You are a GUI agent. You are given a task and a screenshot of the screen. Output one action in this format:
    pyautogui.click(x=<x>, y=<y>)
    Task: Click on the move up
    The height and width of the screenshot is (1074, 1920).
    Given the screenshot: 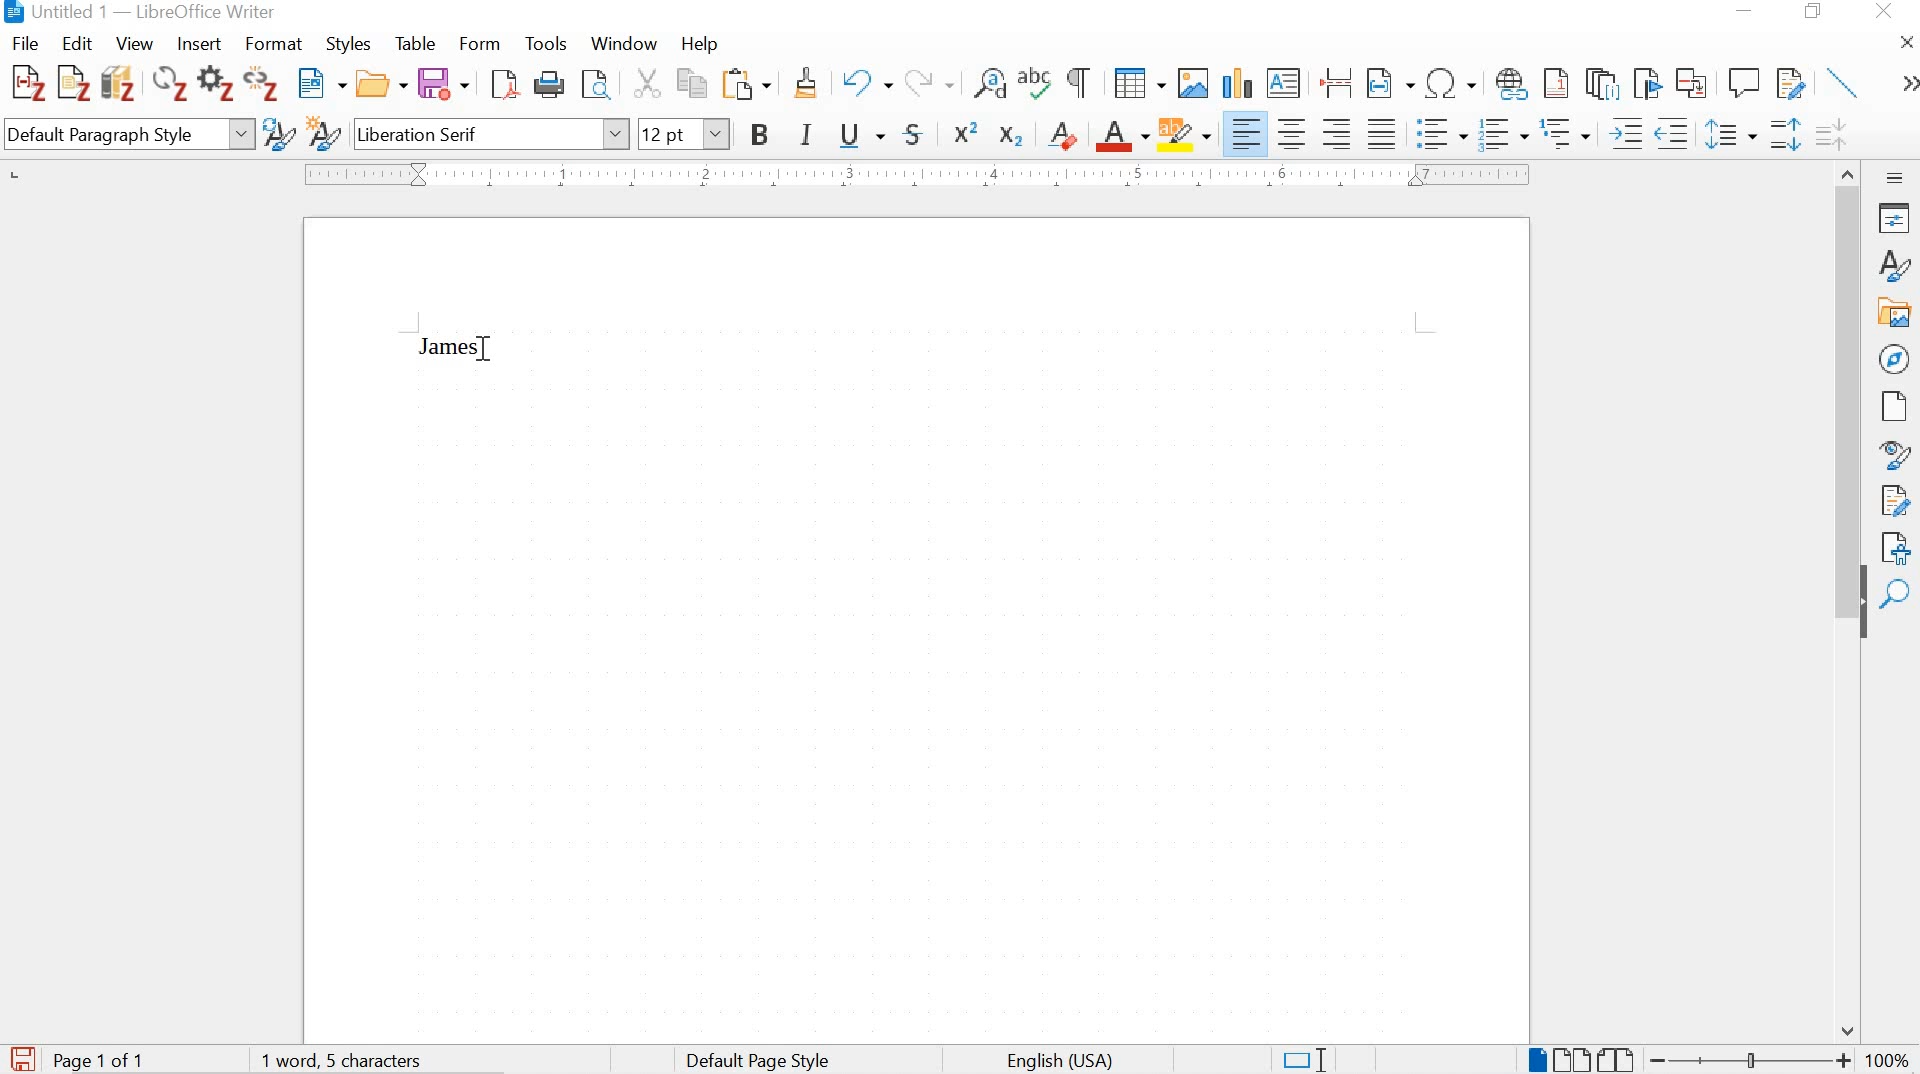 What is the action you would take?
    pyautogui.click(x=1850, y=170)
    